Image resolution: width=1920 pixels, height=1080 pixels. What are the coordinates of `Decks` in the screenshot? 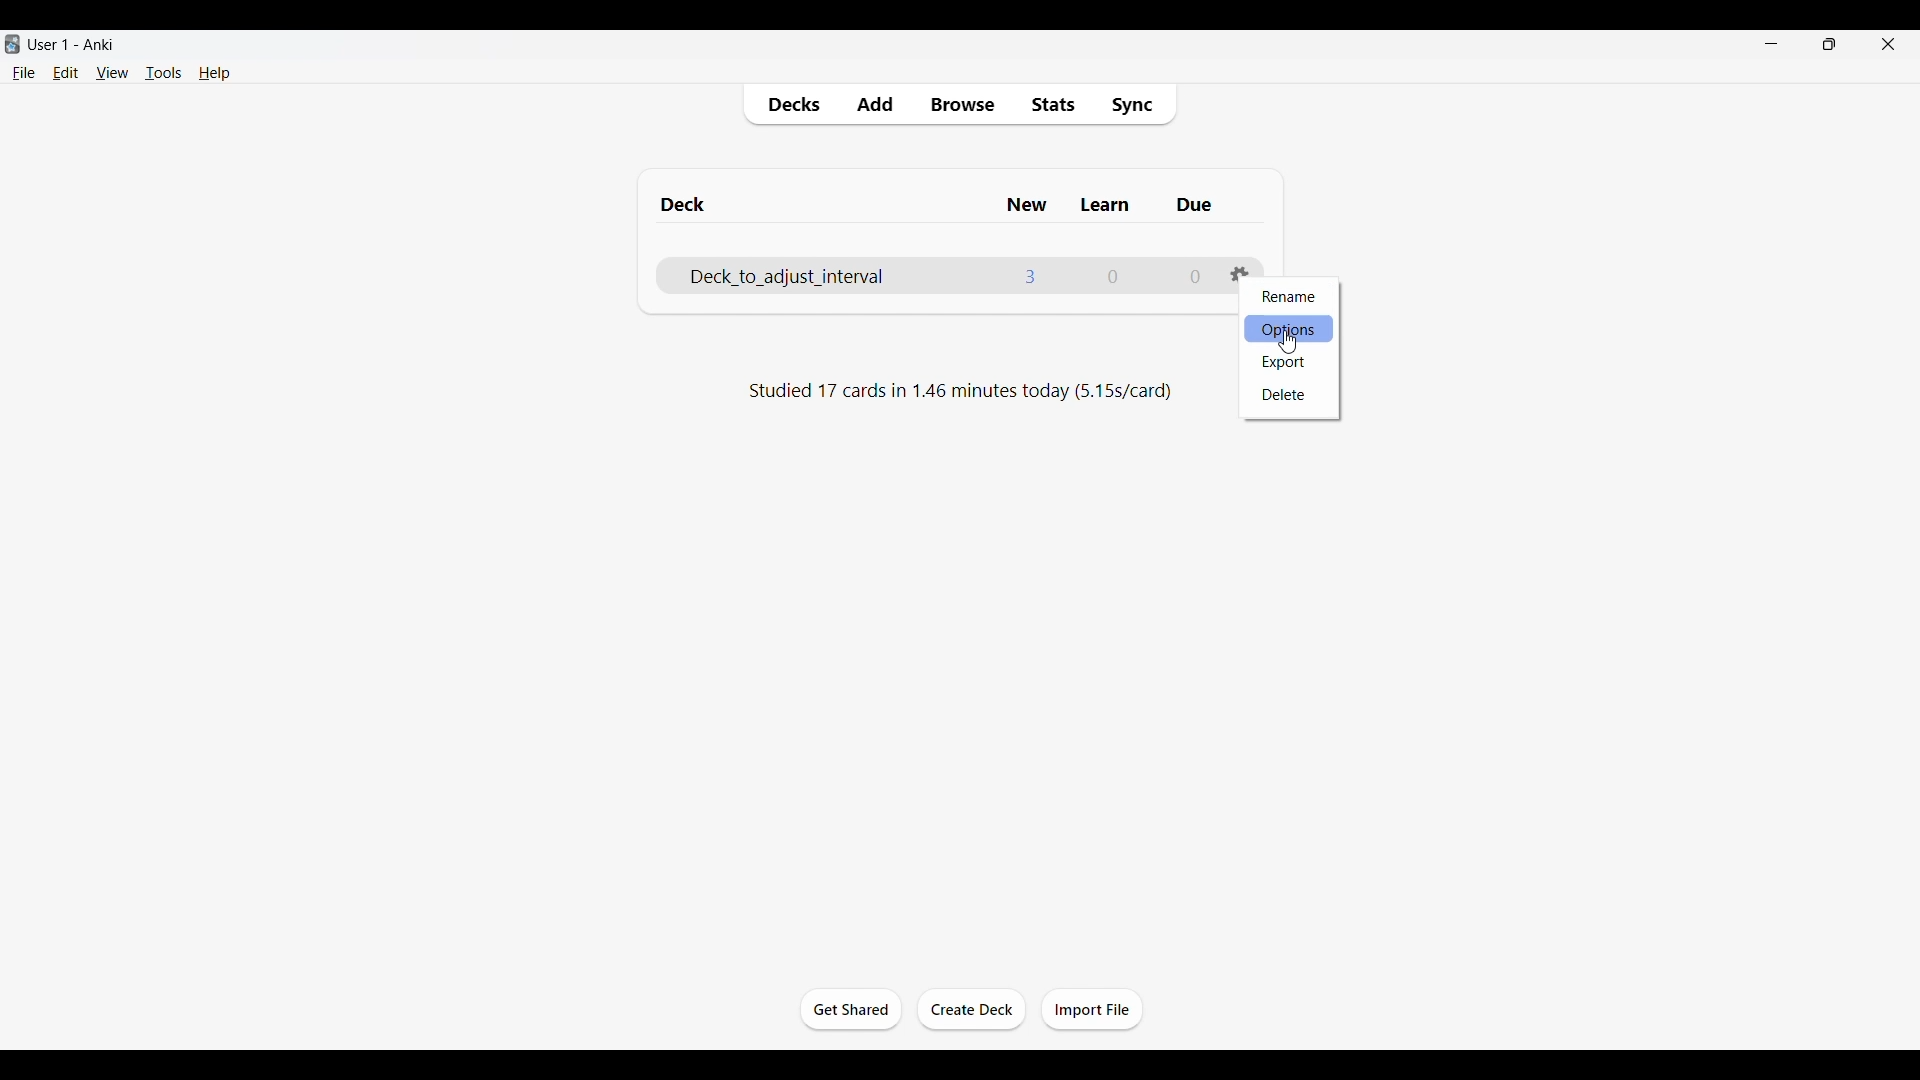 It's located at (788, 104).